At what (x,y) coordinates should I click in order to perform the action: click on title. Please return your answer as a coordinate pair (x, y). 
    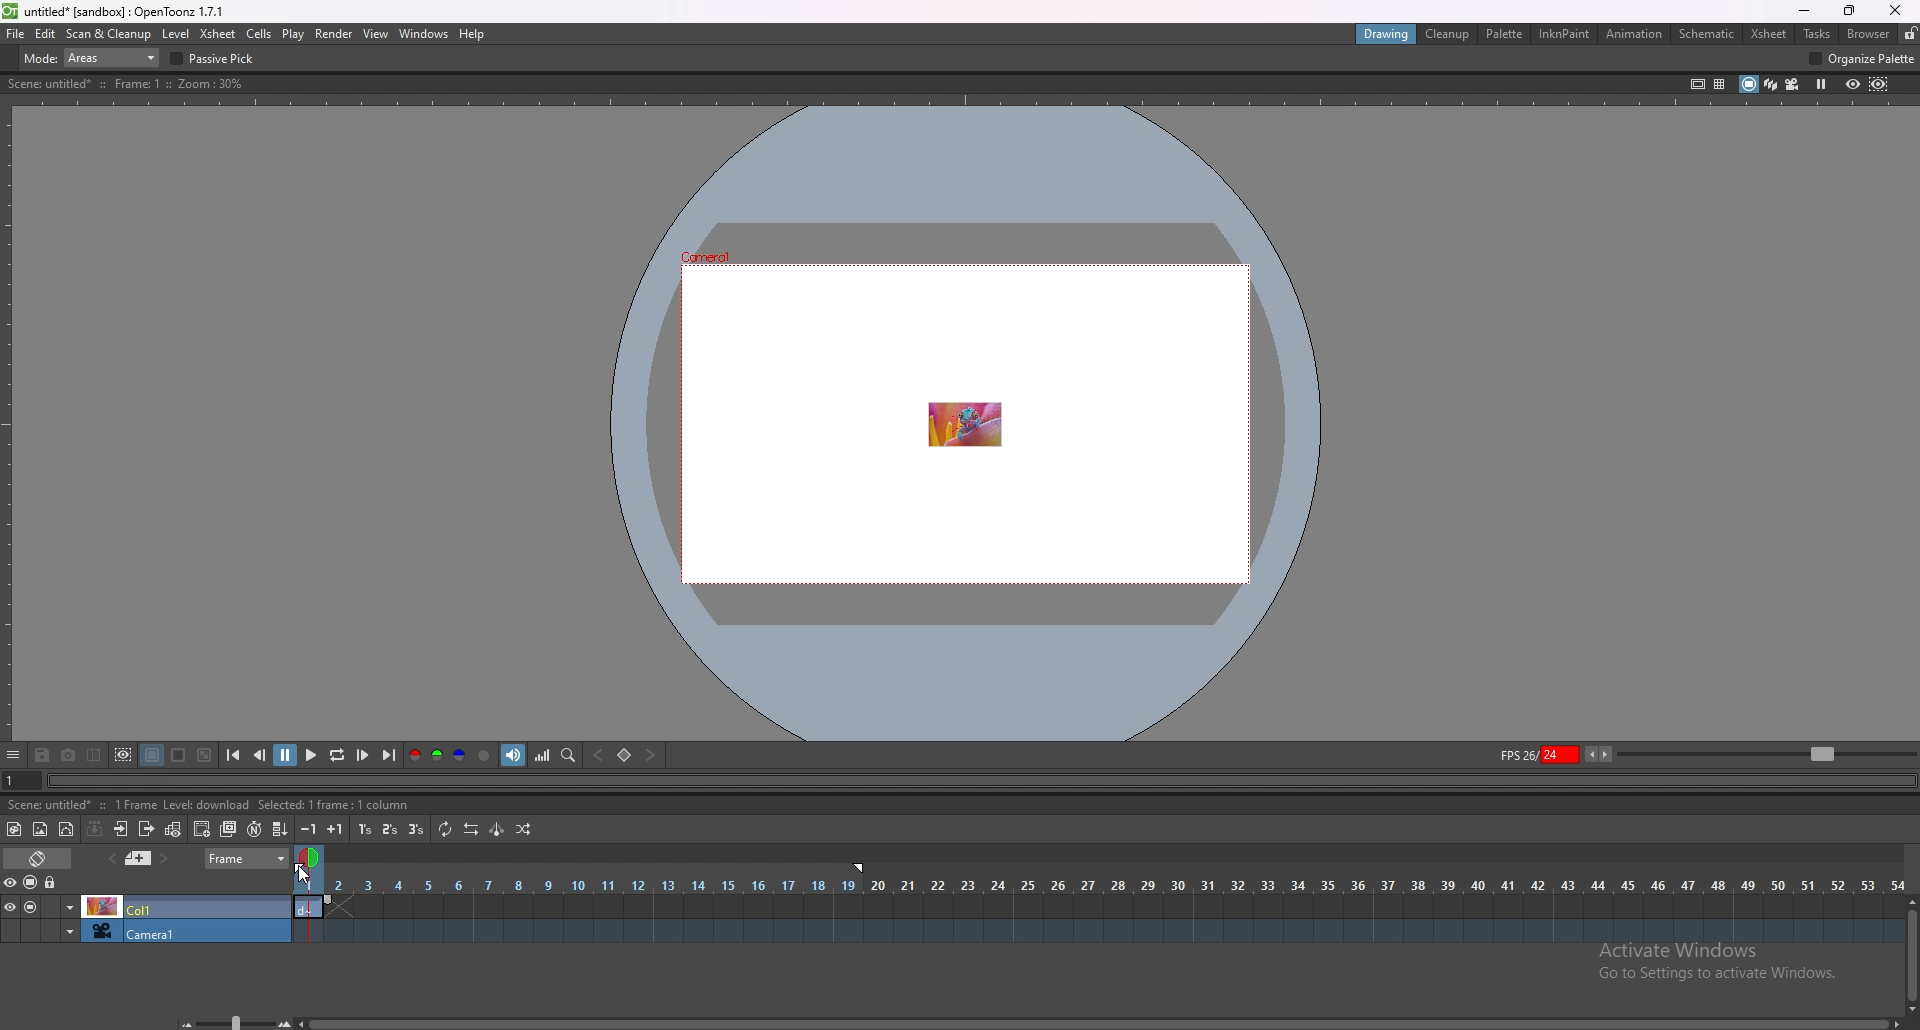
    Looking at the image, I should click on (117, 12).